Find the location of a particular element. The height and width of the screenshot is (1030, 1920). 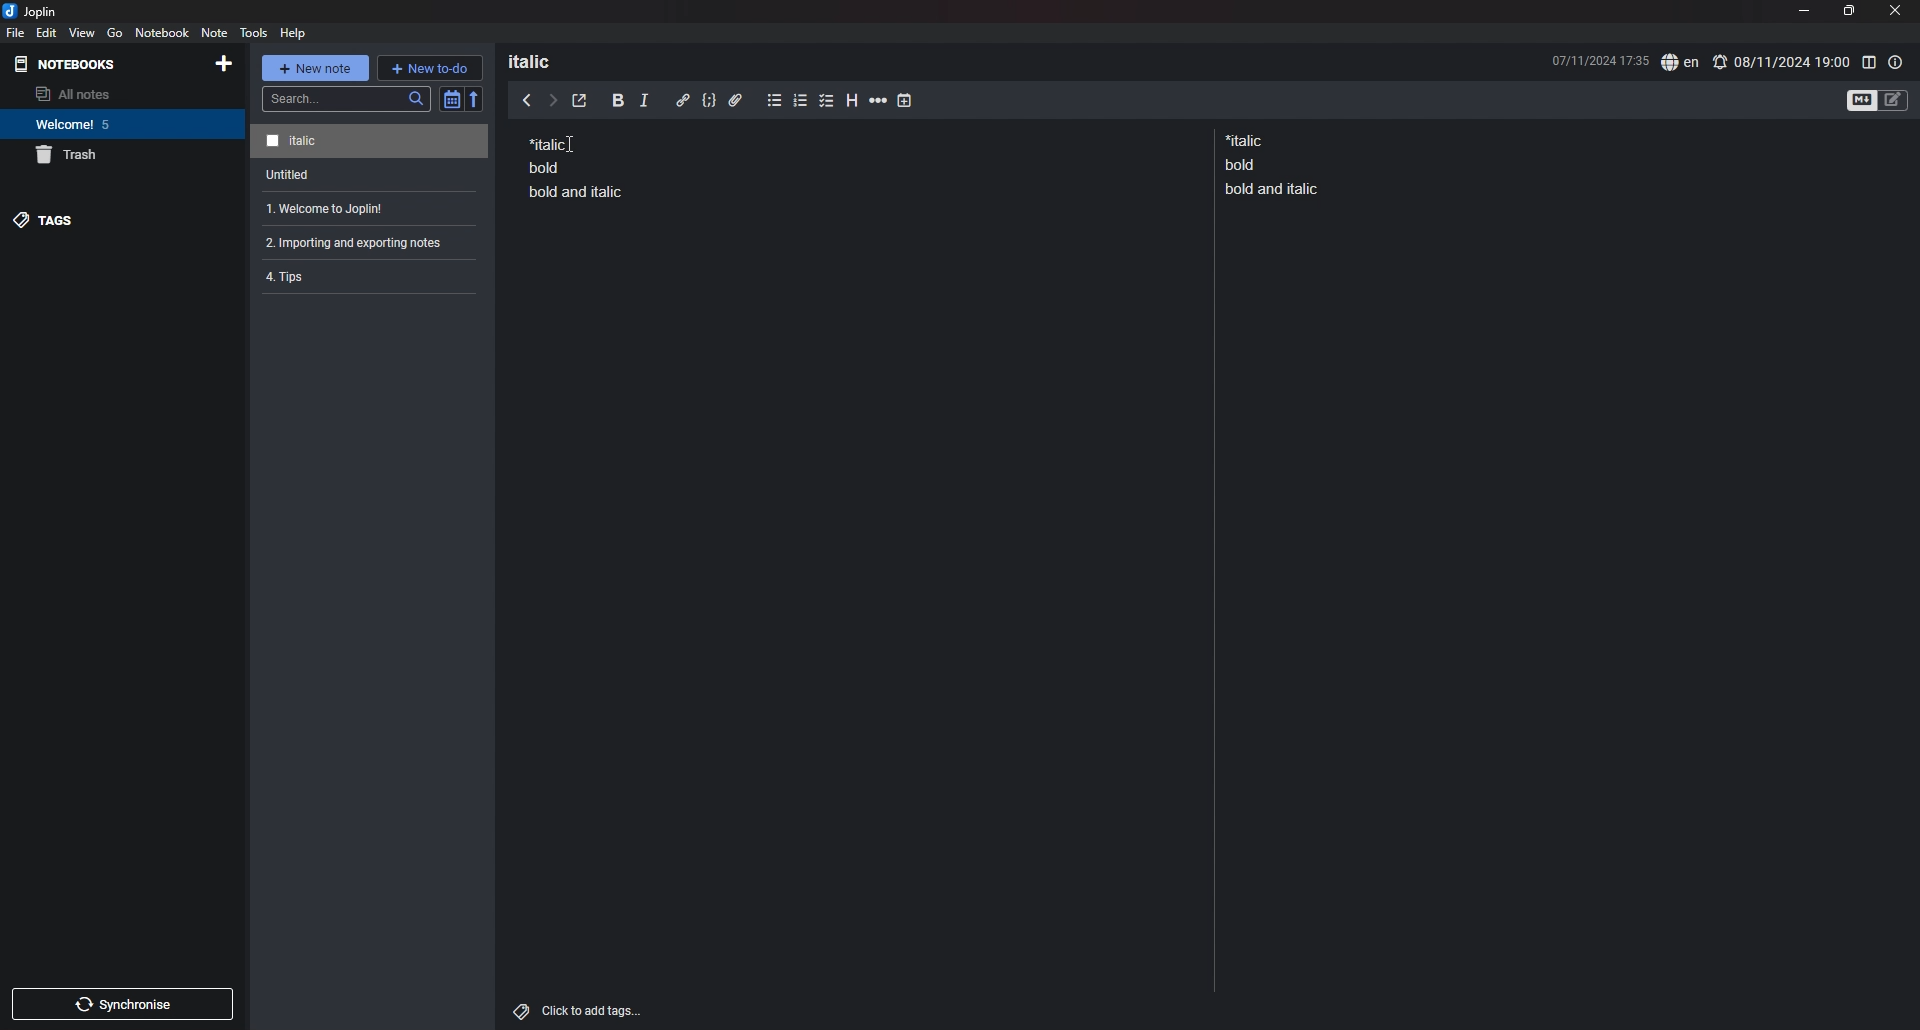

sync is located at coordinates (124, 1004).